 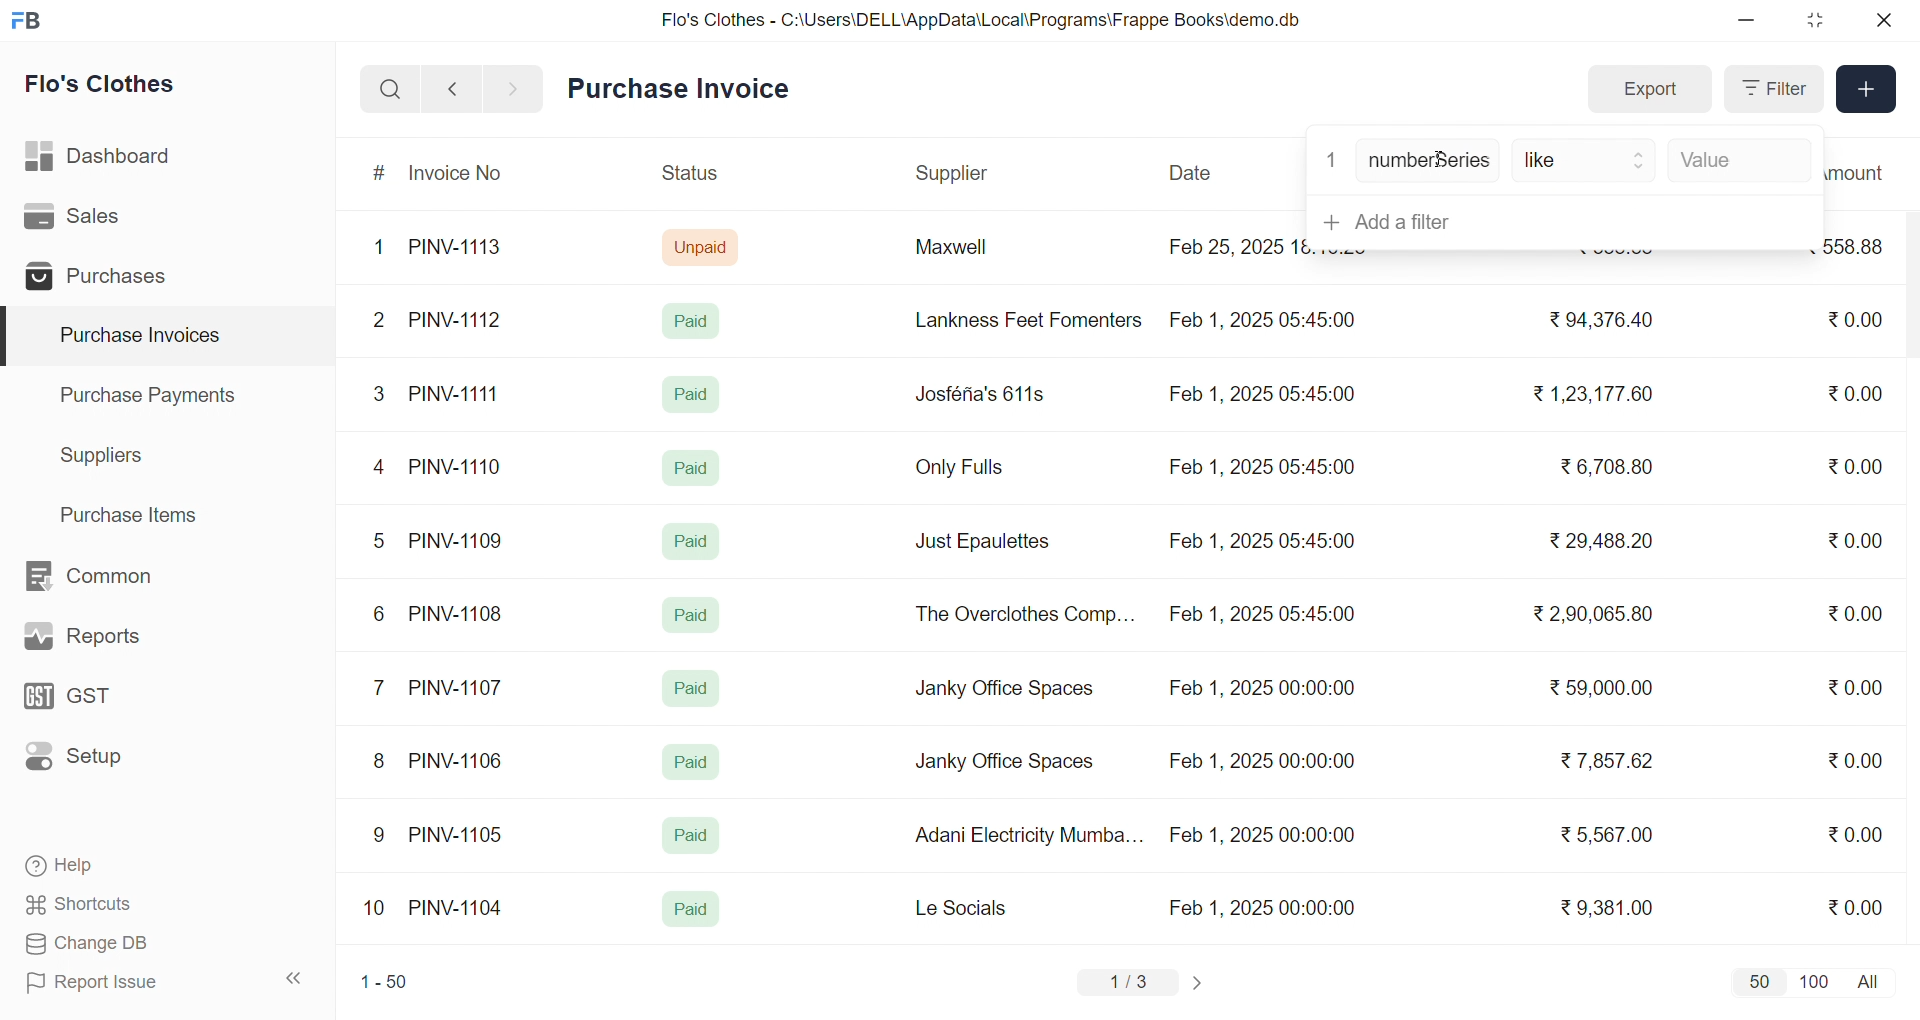 I want to click on cursor, so click(x=1448, y=168).